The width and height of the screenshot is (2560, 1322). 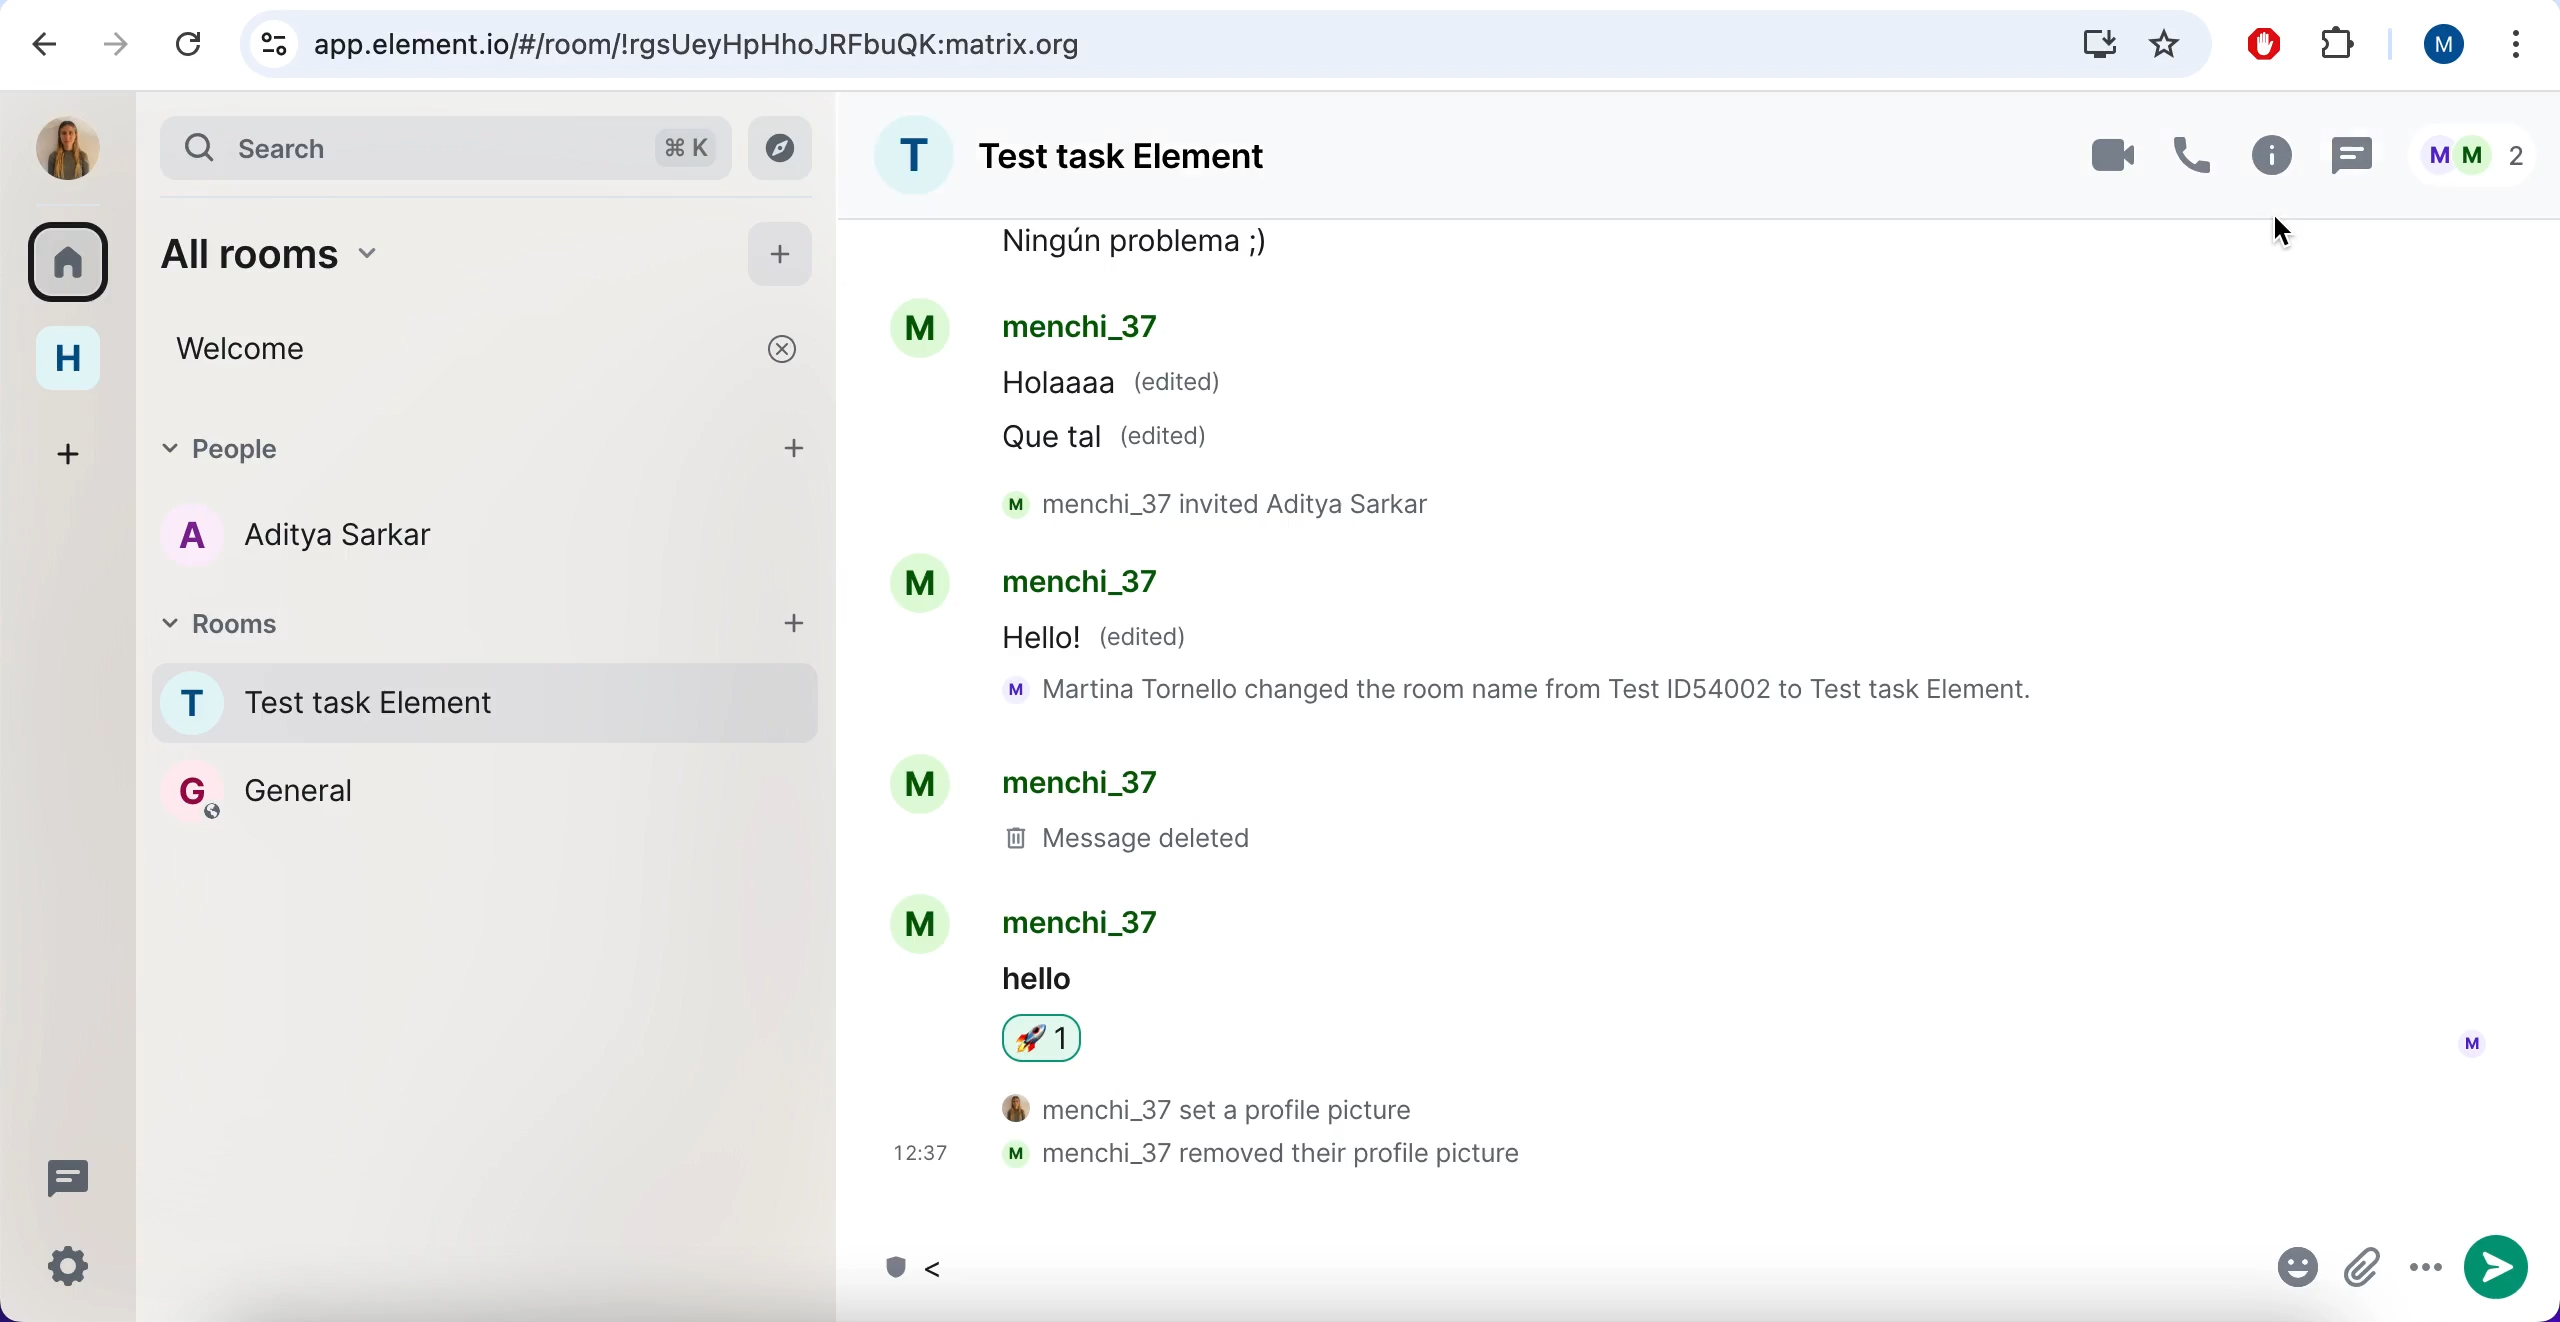 What do you see at coordinates (1540, 1277) in the screenshot?
I see `` at bounding box center [1540, 1277].